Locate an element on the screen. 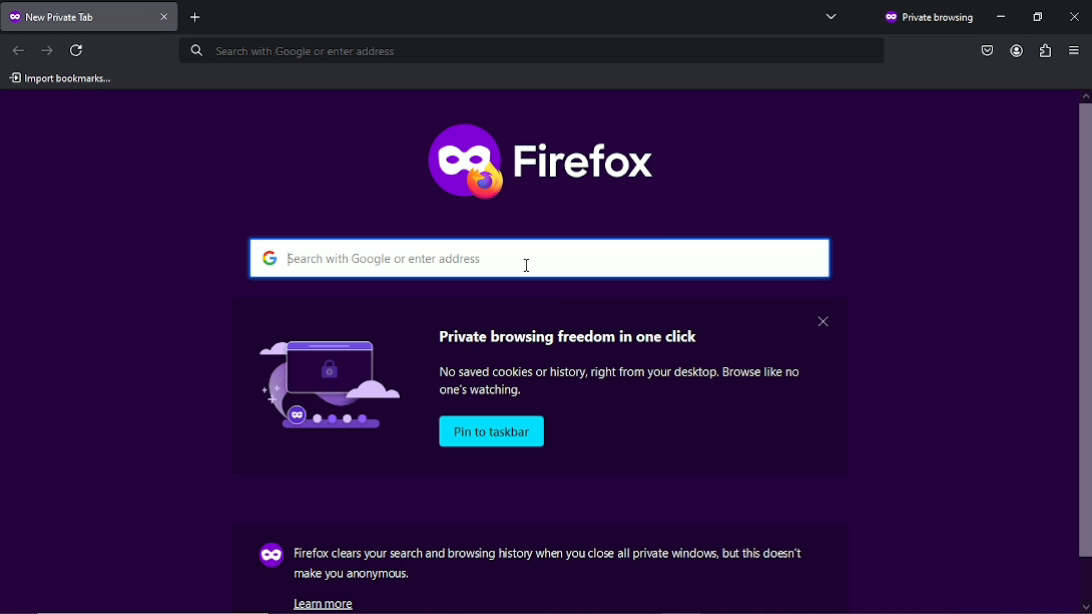 This screenshot has width=1092, height=614. search with google or enter address is located at coordinates (543, 258).